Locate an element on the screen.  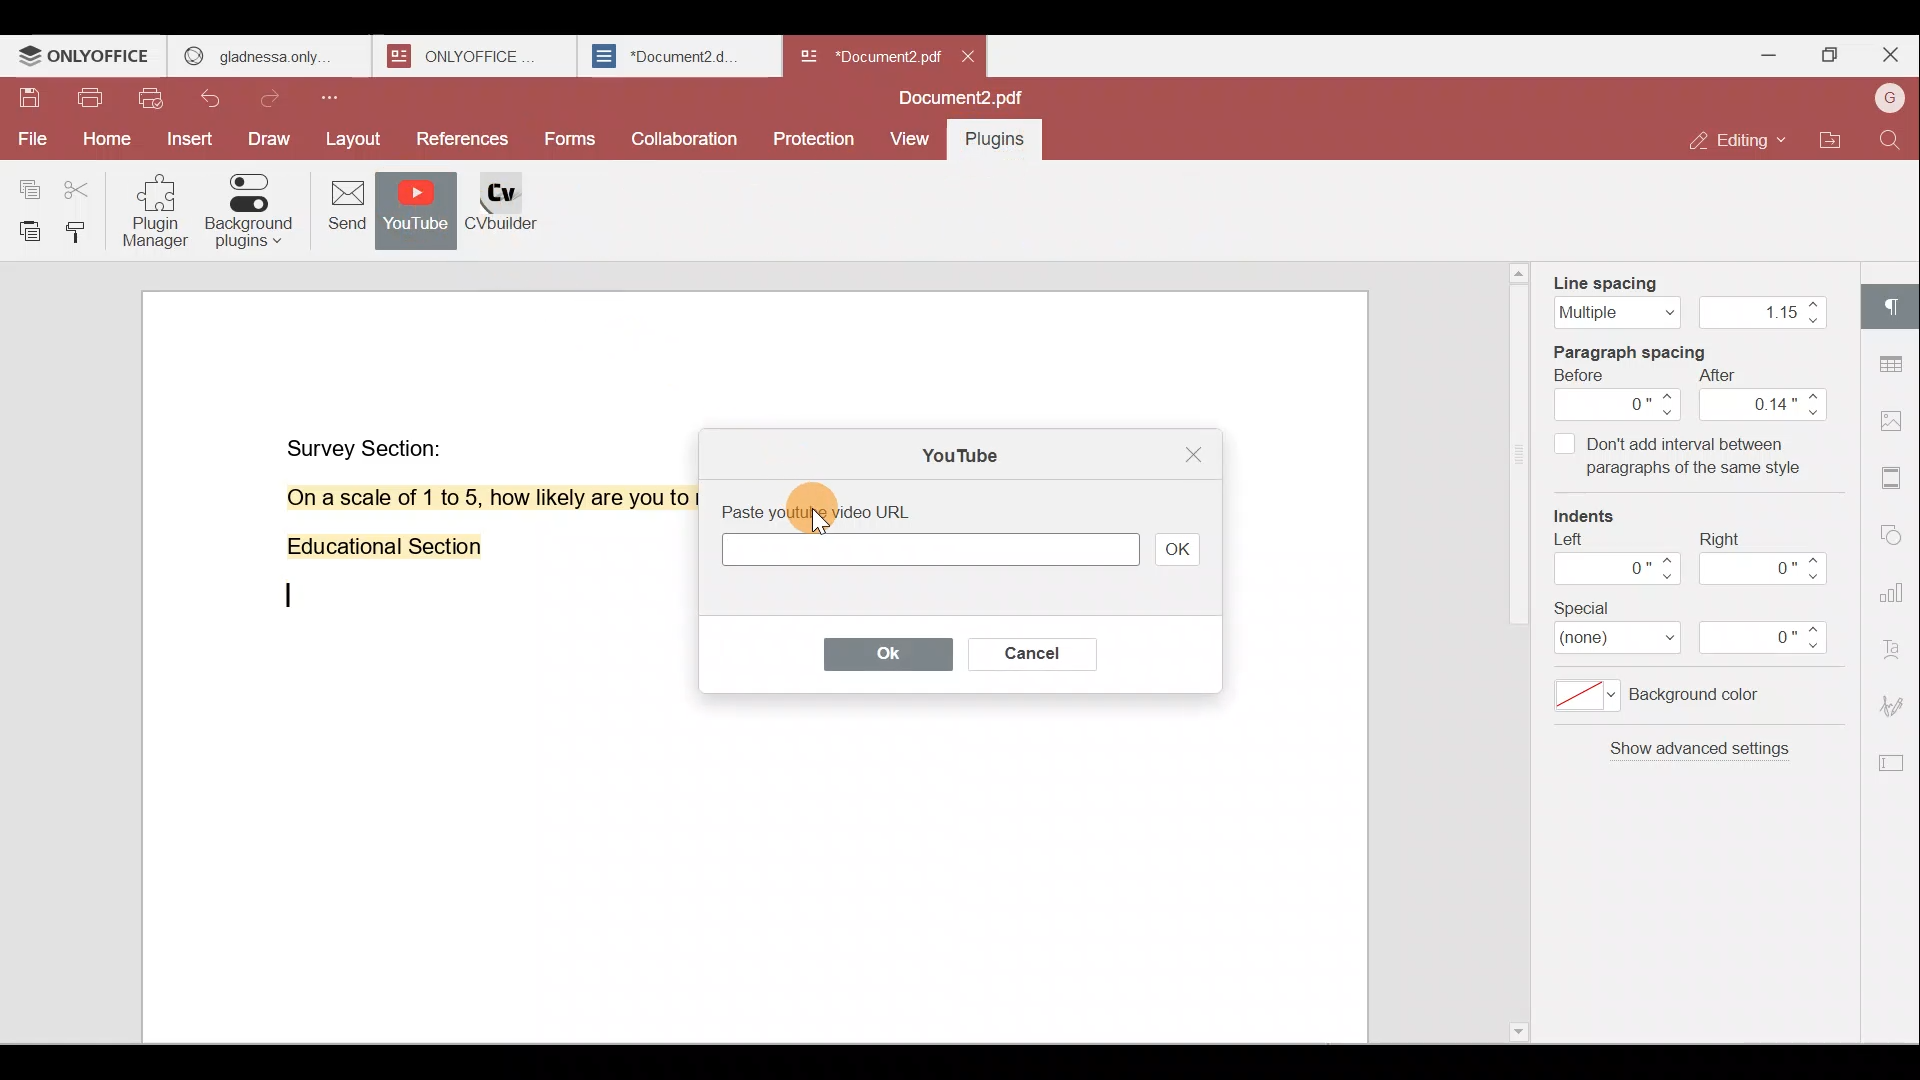
Print file is located at coordinates (89, 102).